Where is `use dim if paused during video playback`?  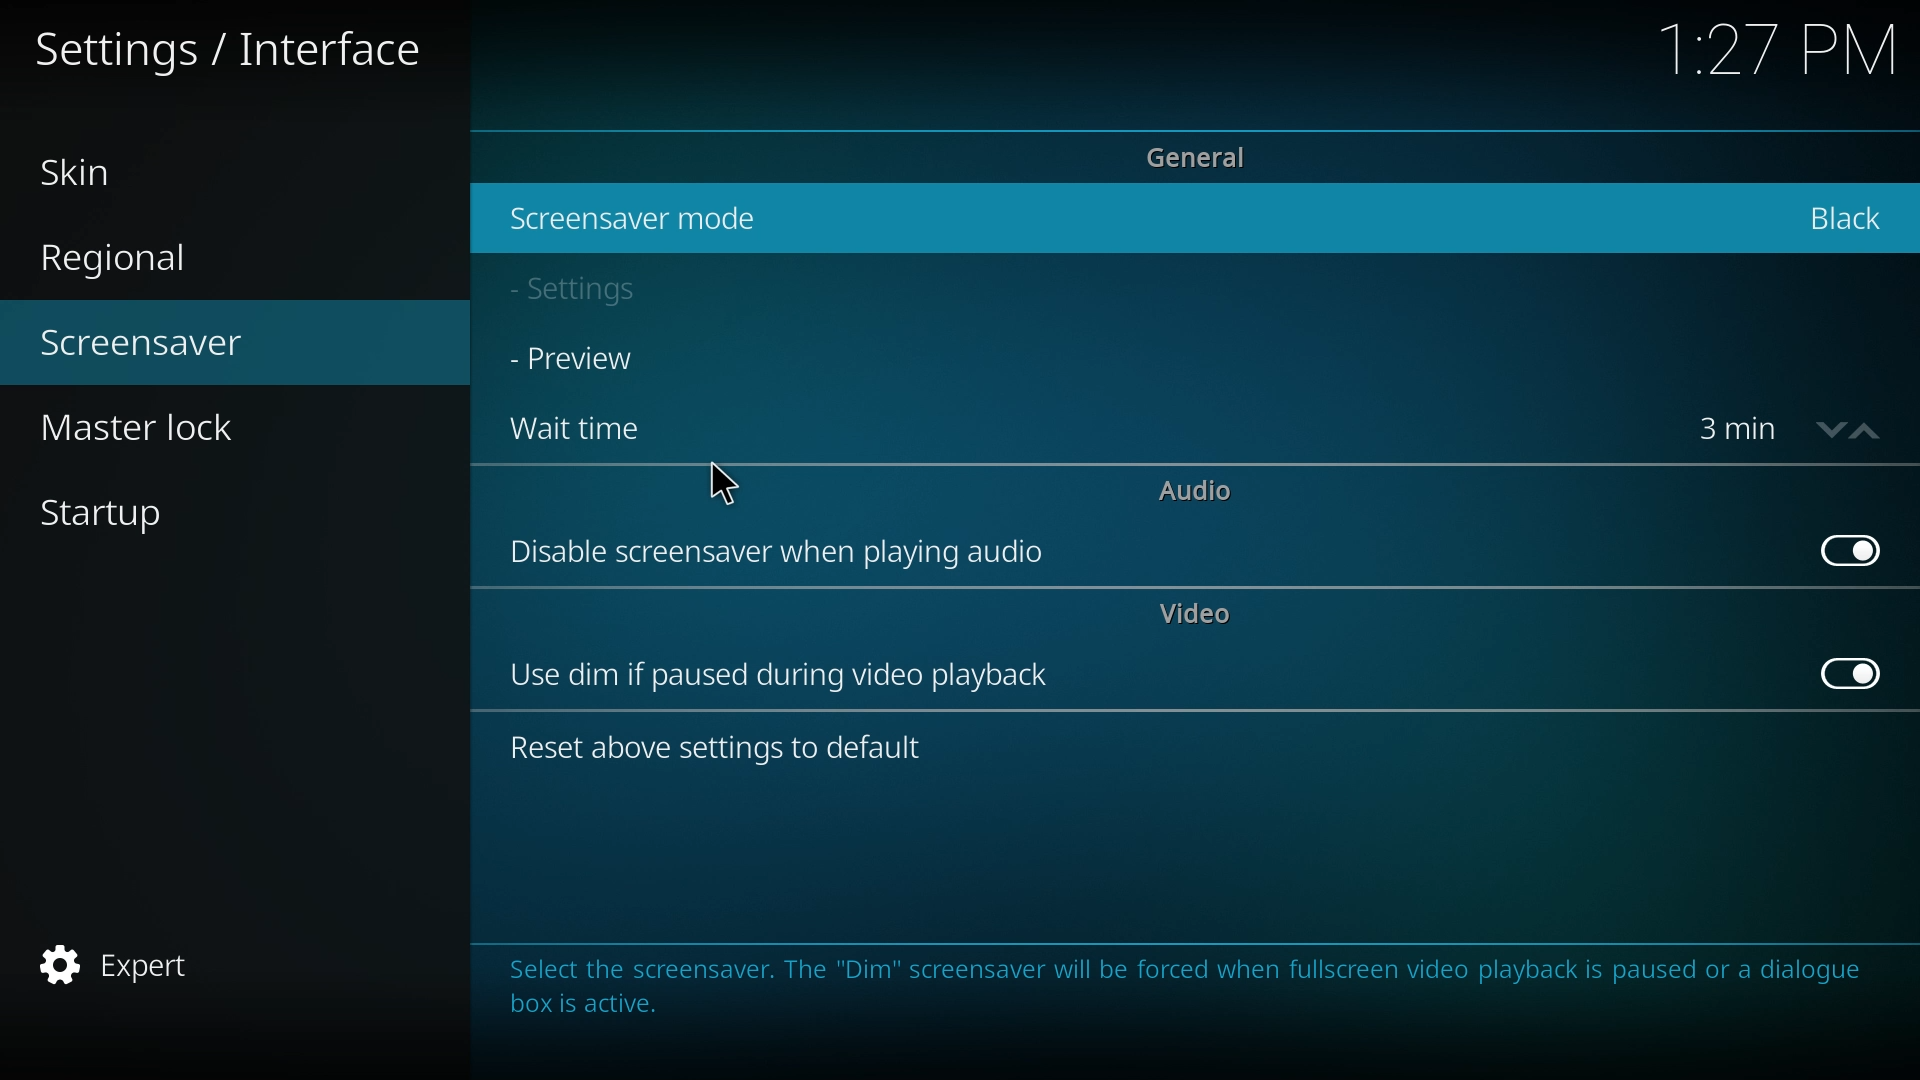 use dim if paused during video playback is located at coordinates (783, 674).